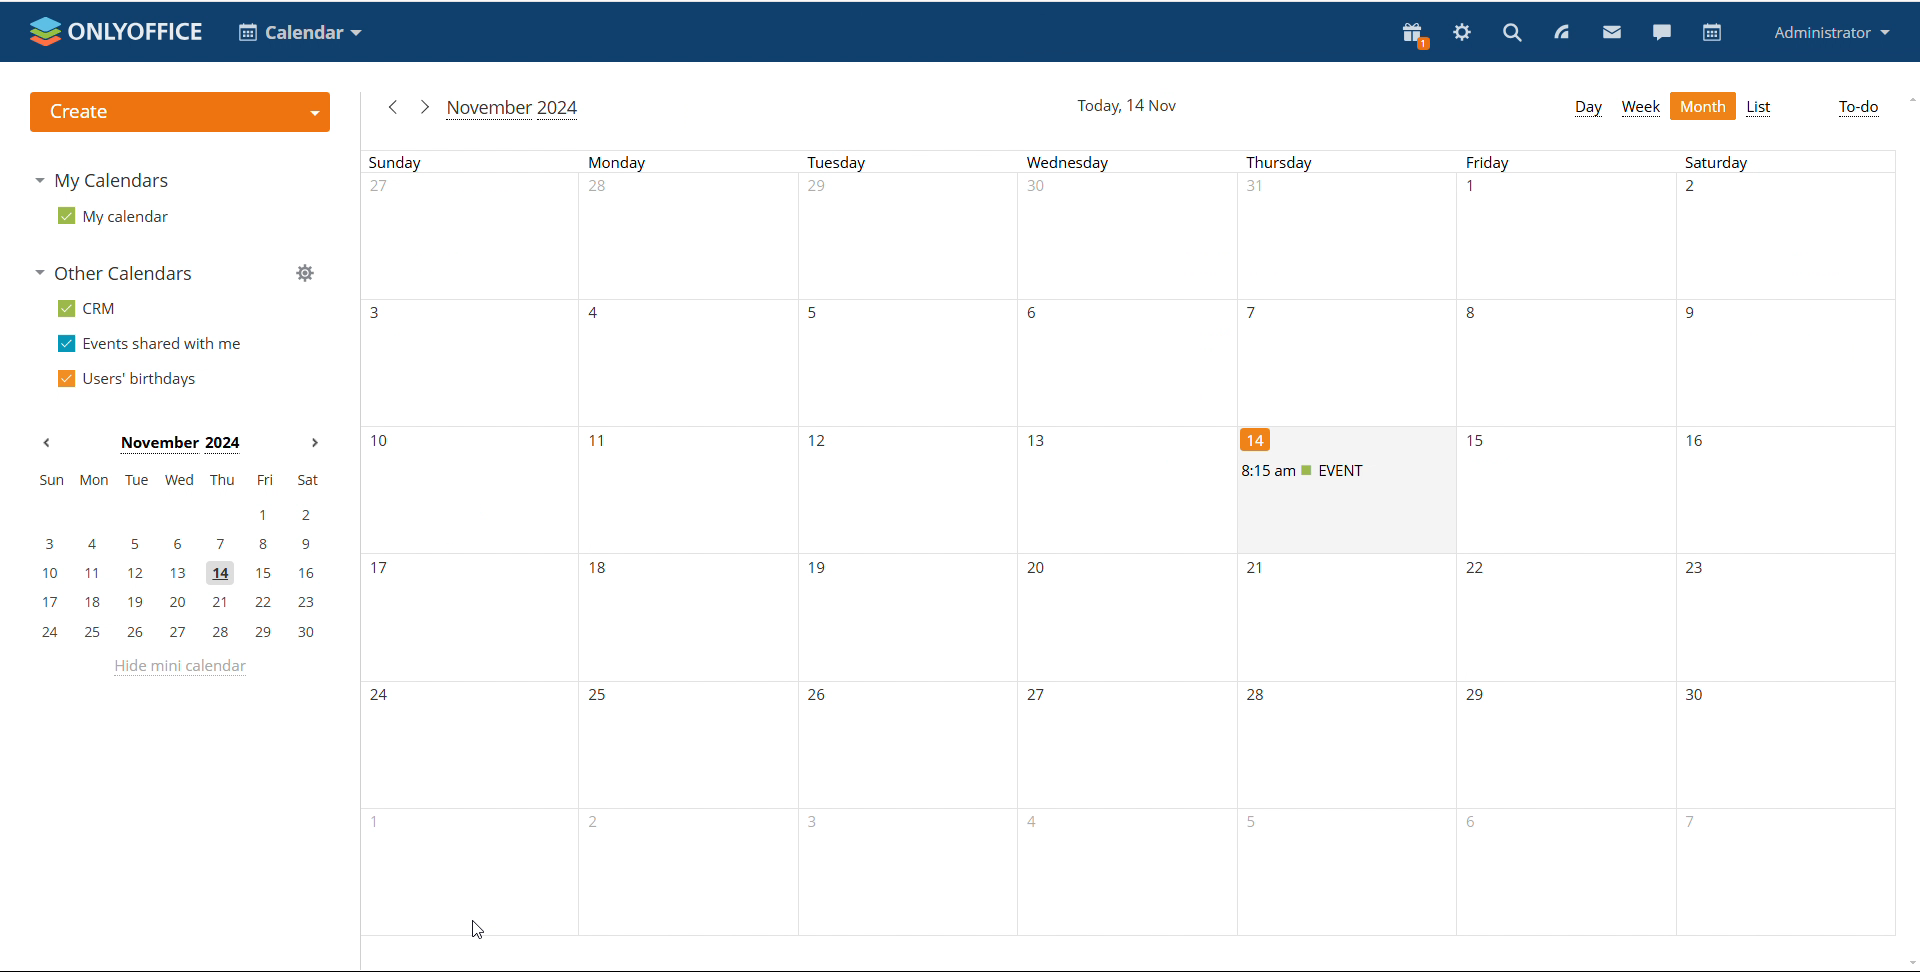  Describe the element at coordinates (1138, 159) in the screenshot. I see `Sunday, Monday, Tuesday, Wednesday, Thursday, Friday, Saturday ` at that location.